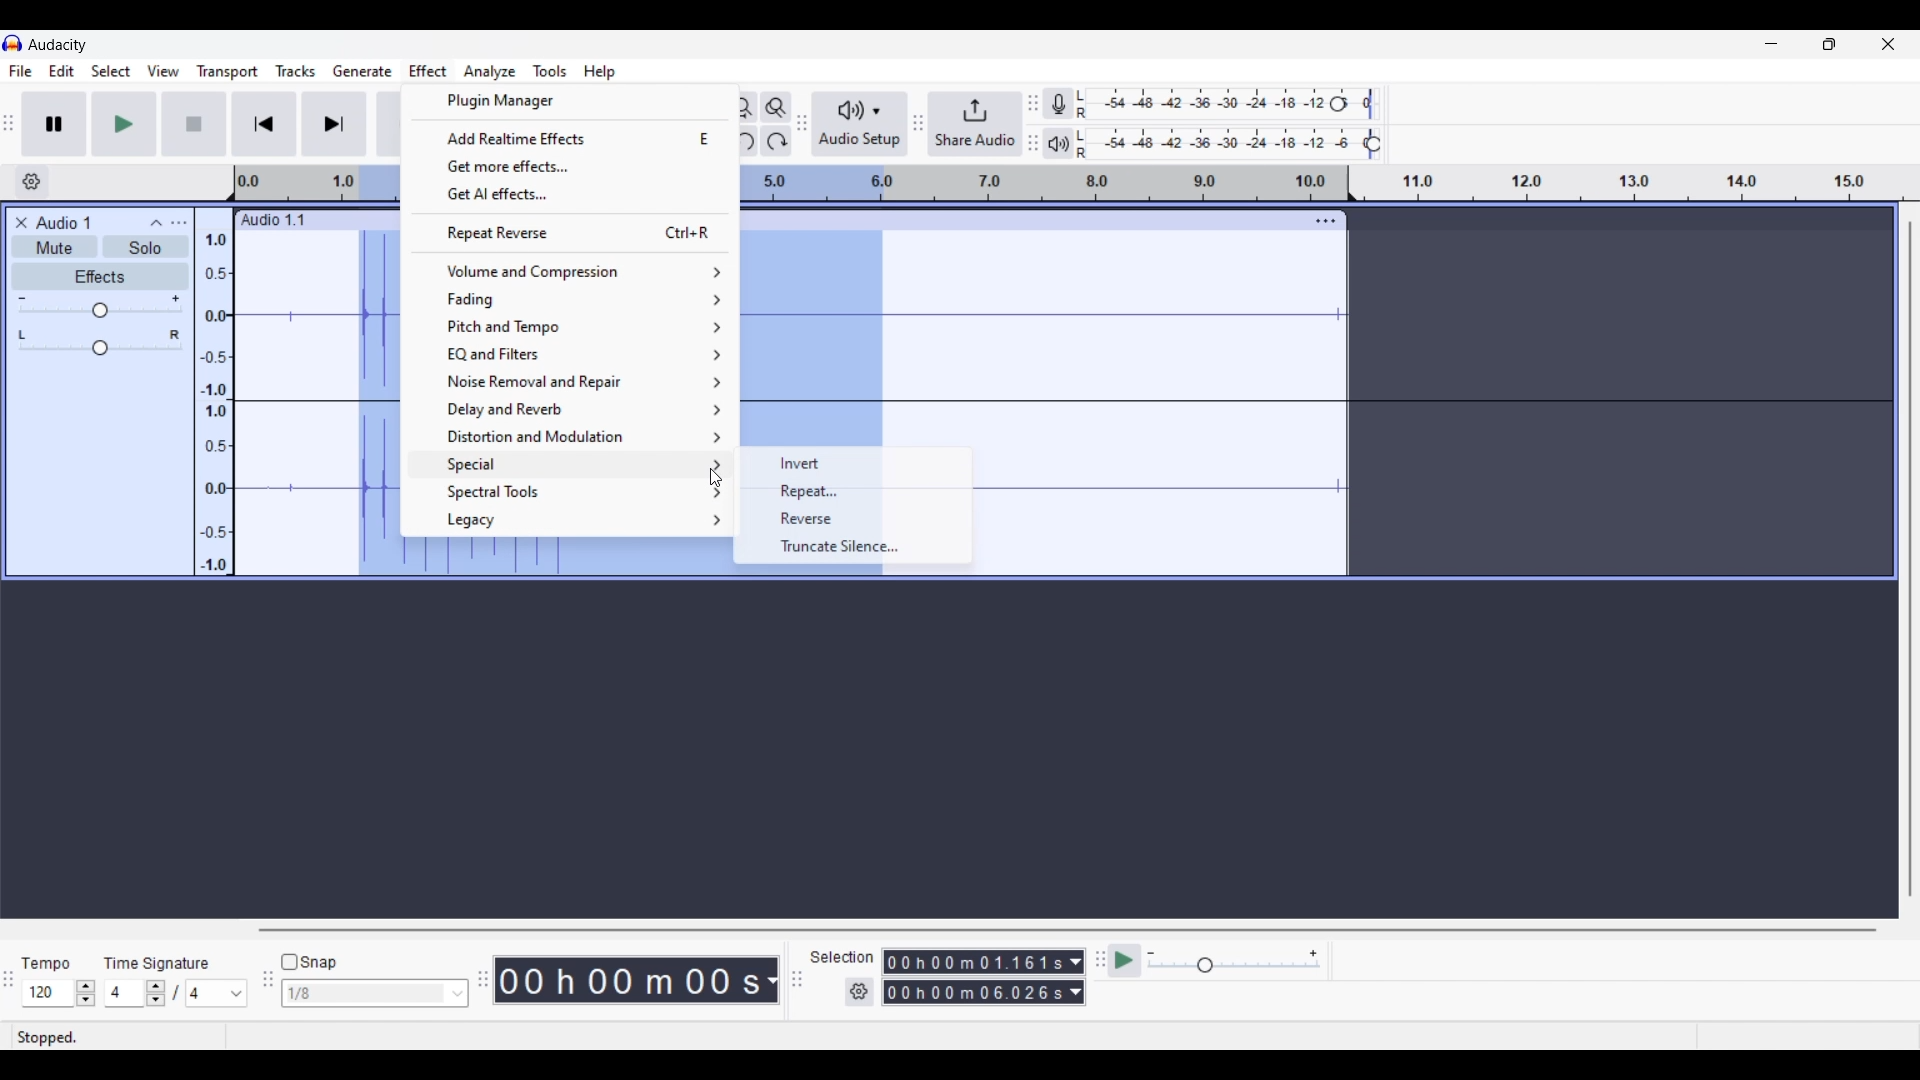  Describe the element at coordinates (572, 354) in the screenshot. I see `EQ and filter options ` at that location.